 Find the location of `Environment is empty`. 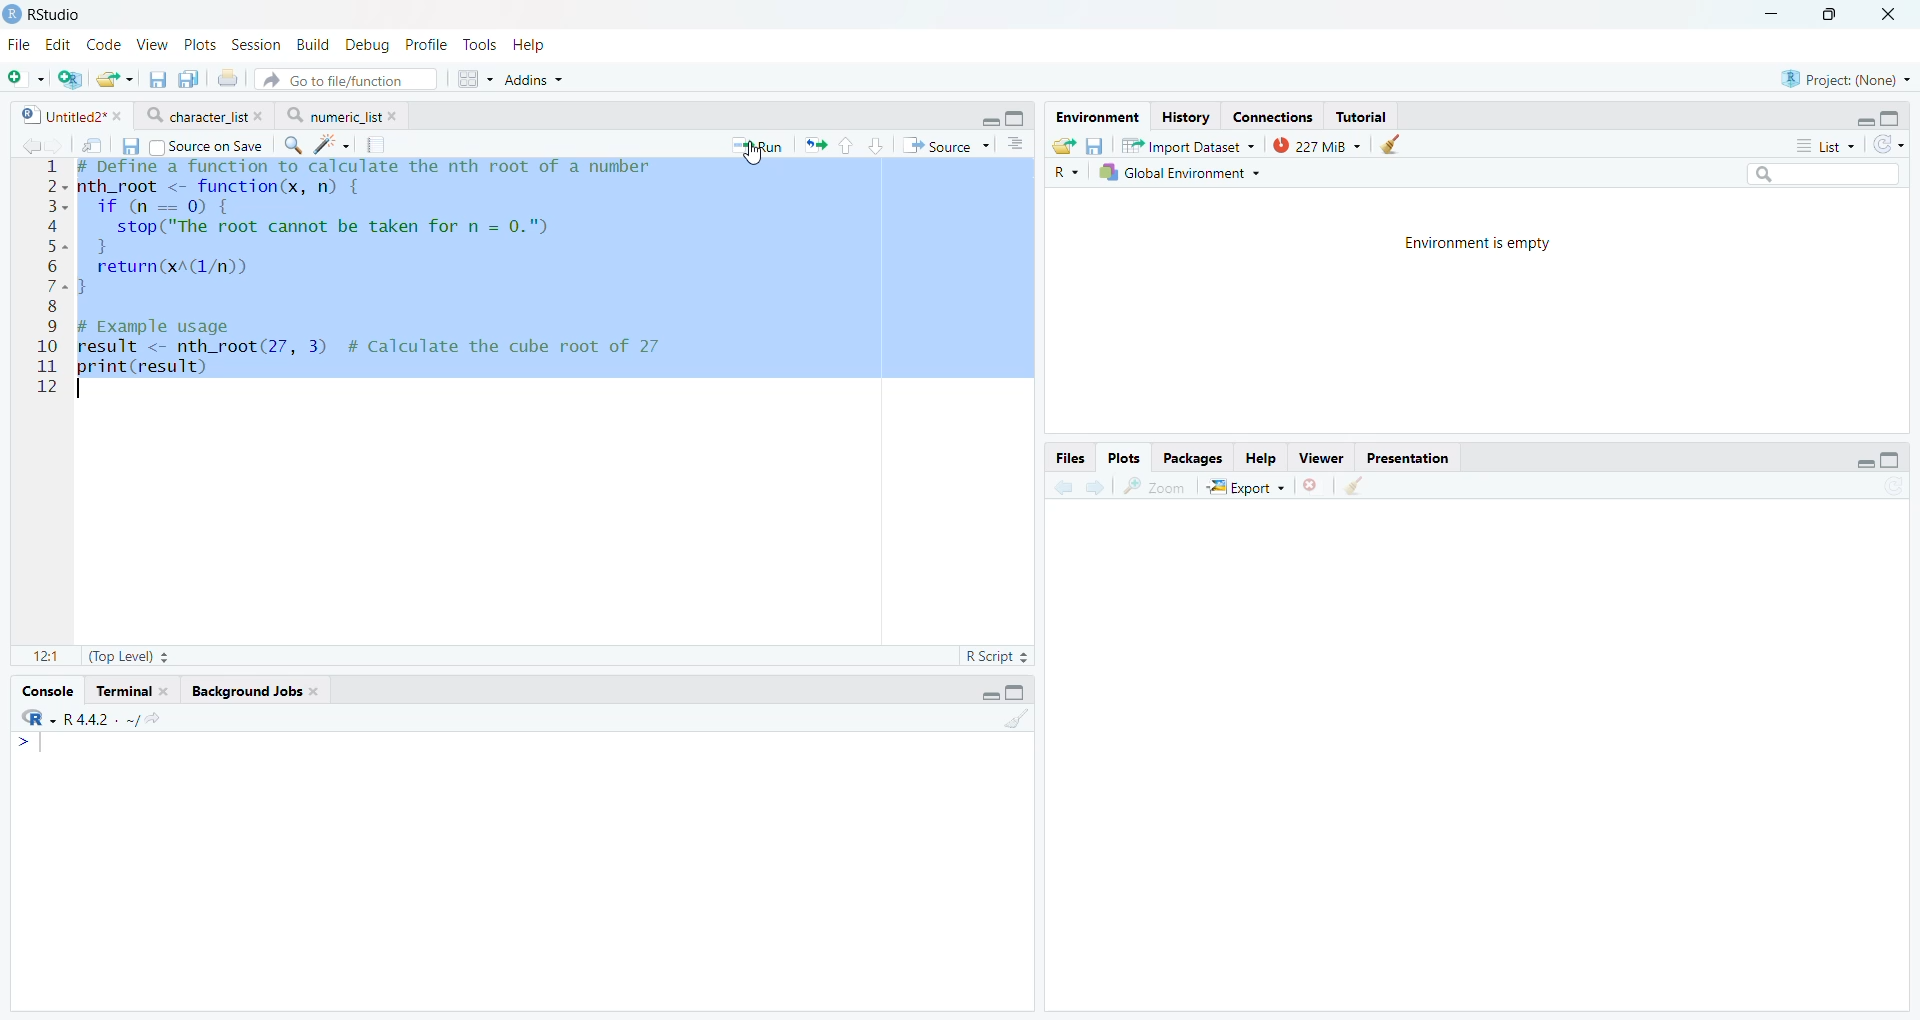

Environment is empty is located at coordinates (1477, 246).